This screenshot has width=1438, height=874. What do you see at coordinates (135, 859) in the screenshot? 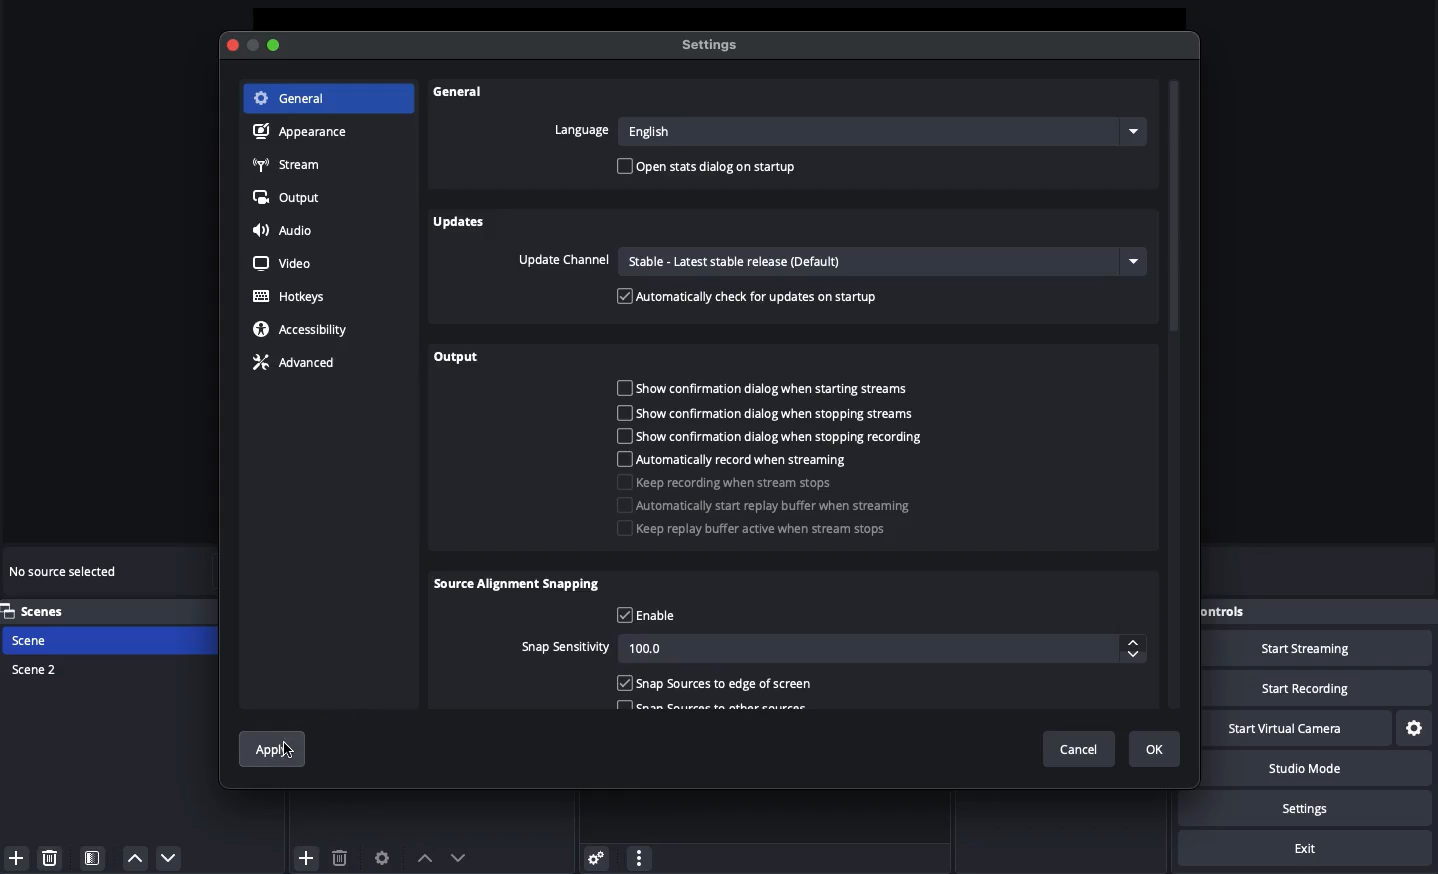
I see `Move up` at bounding box center [135, 859].